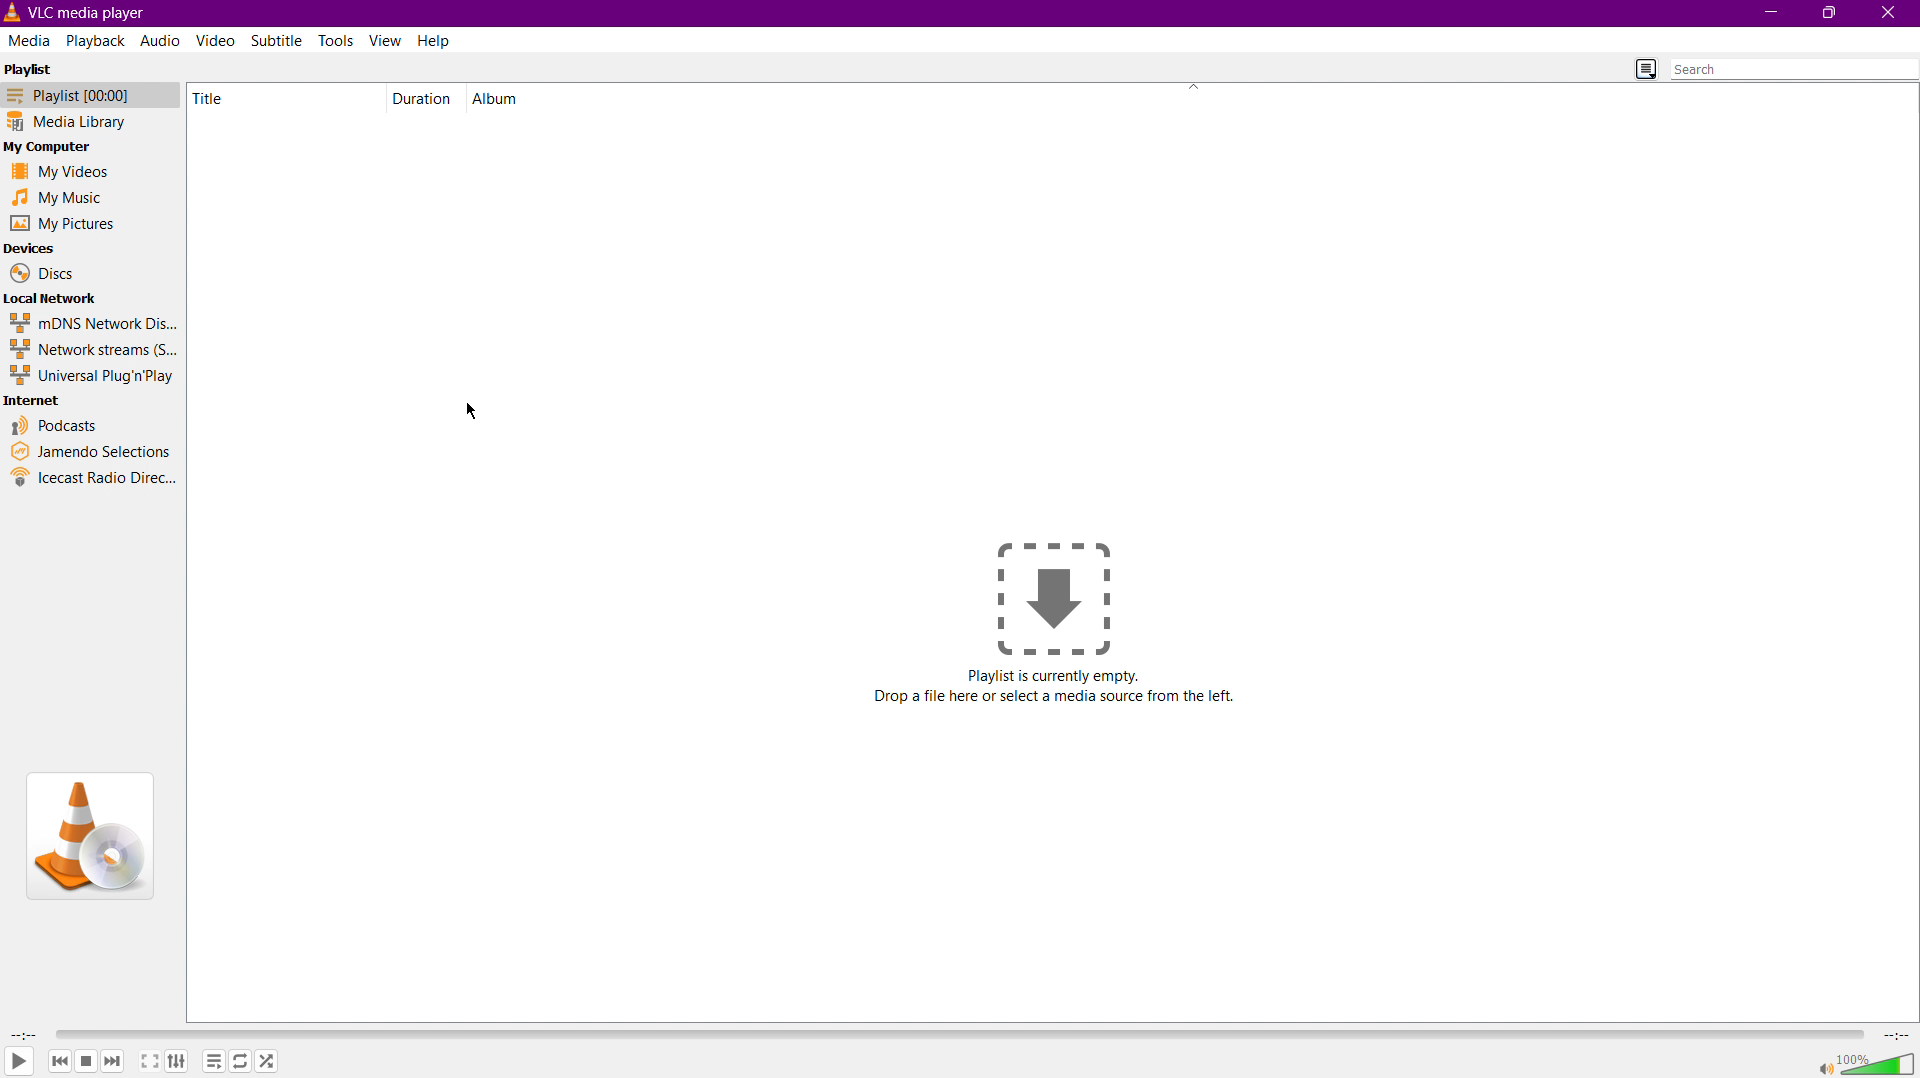  I want to click on Playback, so click(98, 40).